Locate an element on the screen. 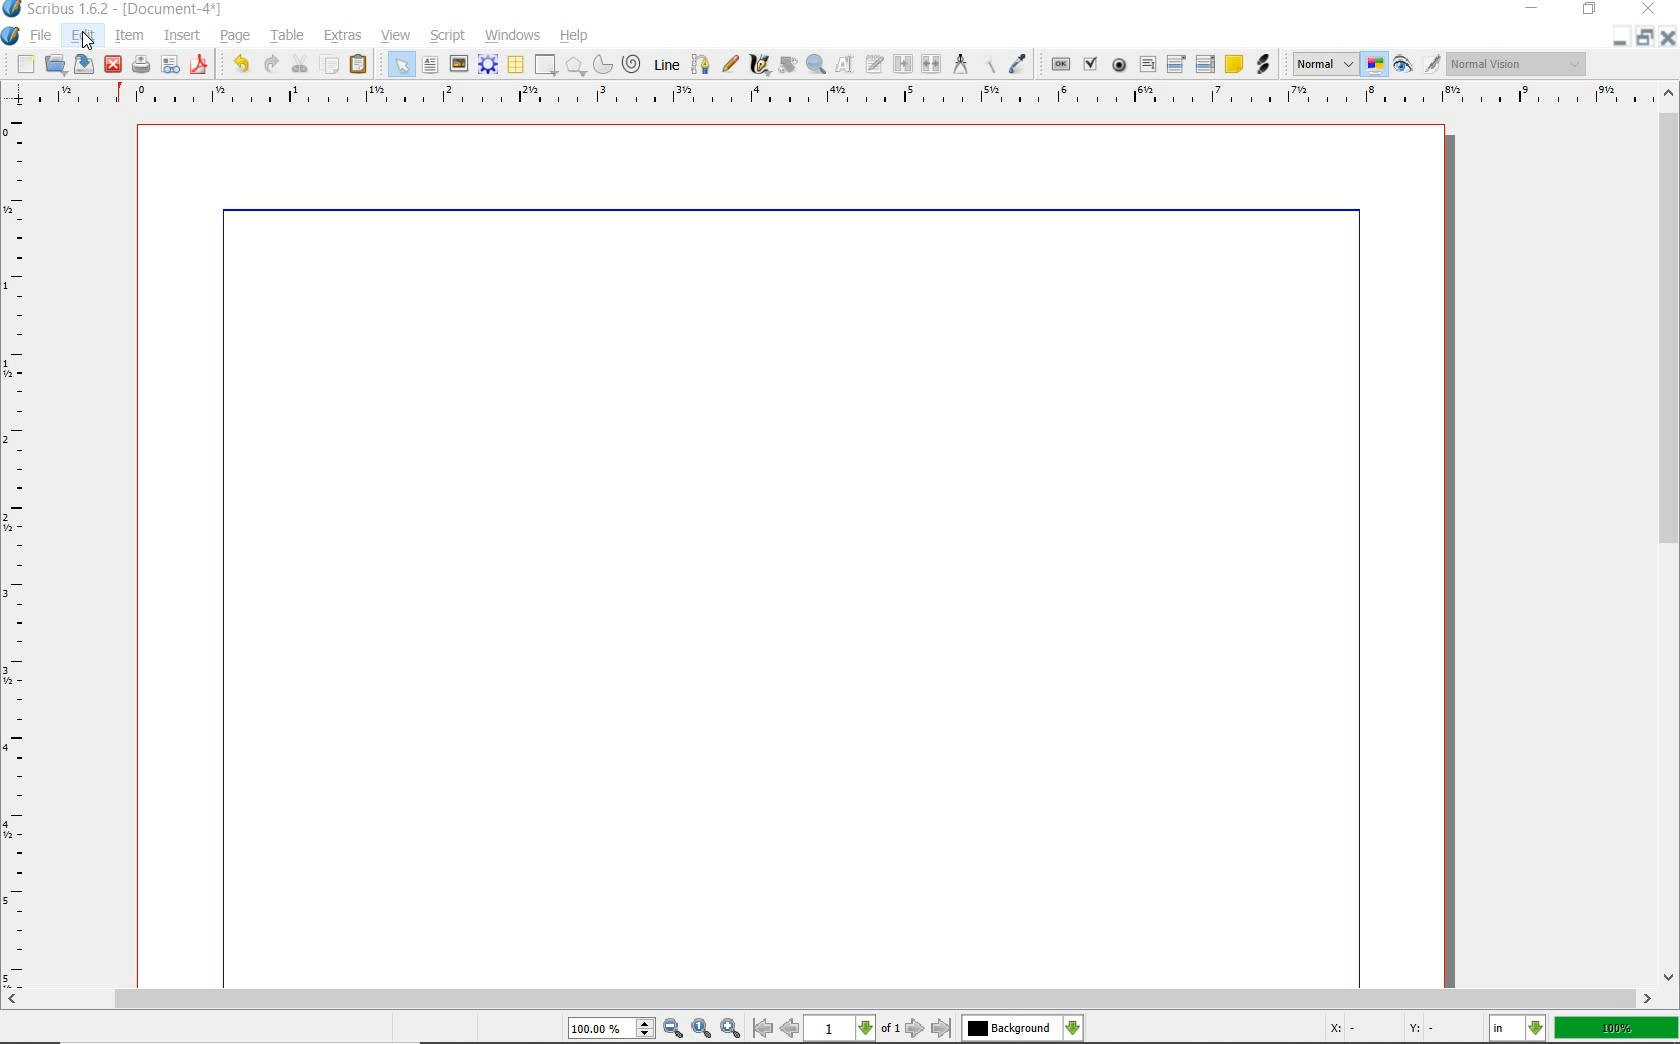  pdf text field is located at coordinates (1147, 65).